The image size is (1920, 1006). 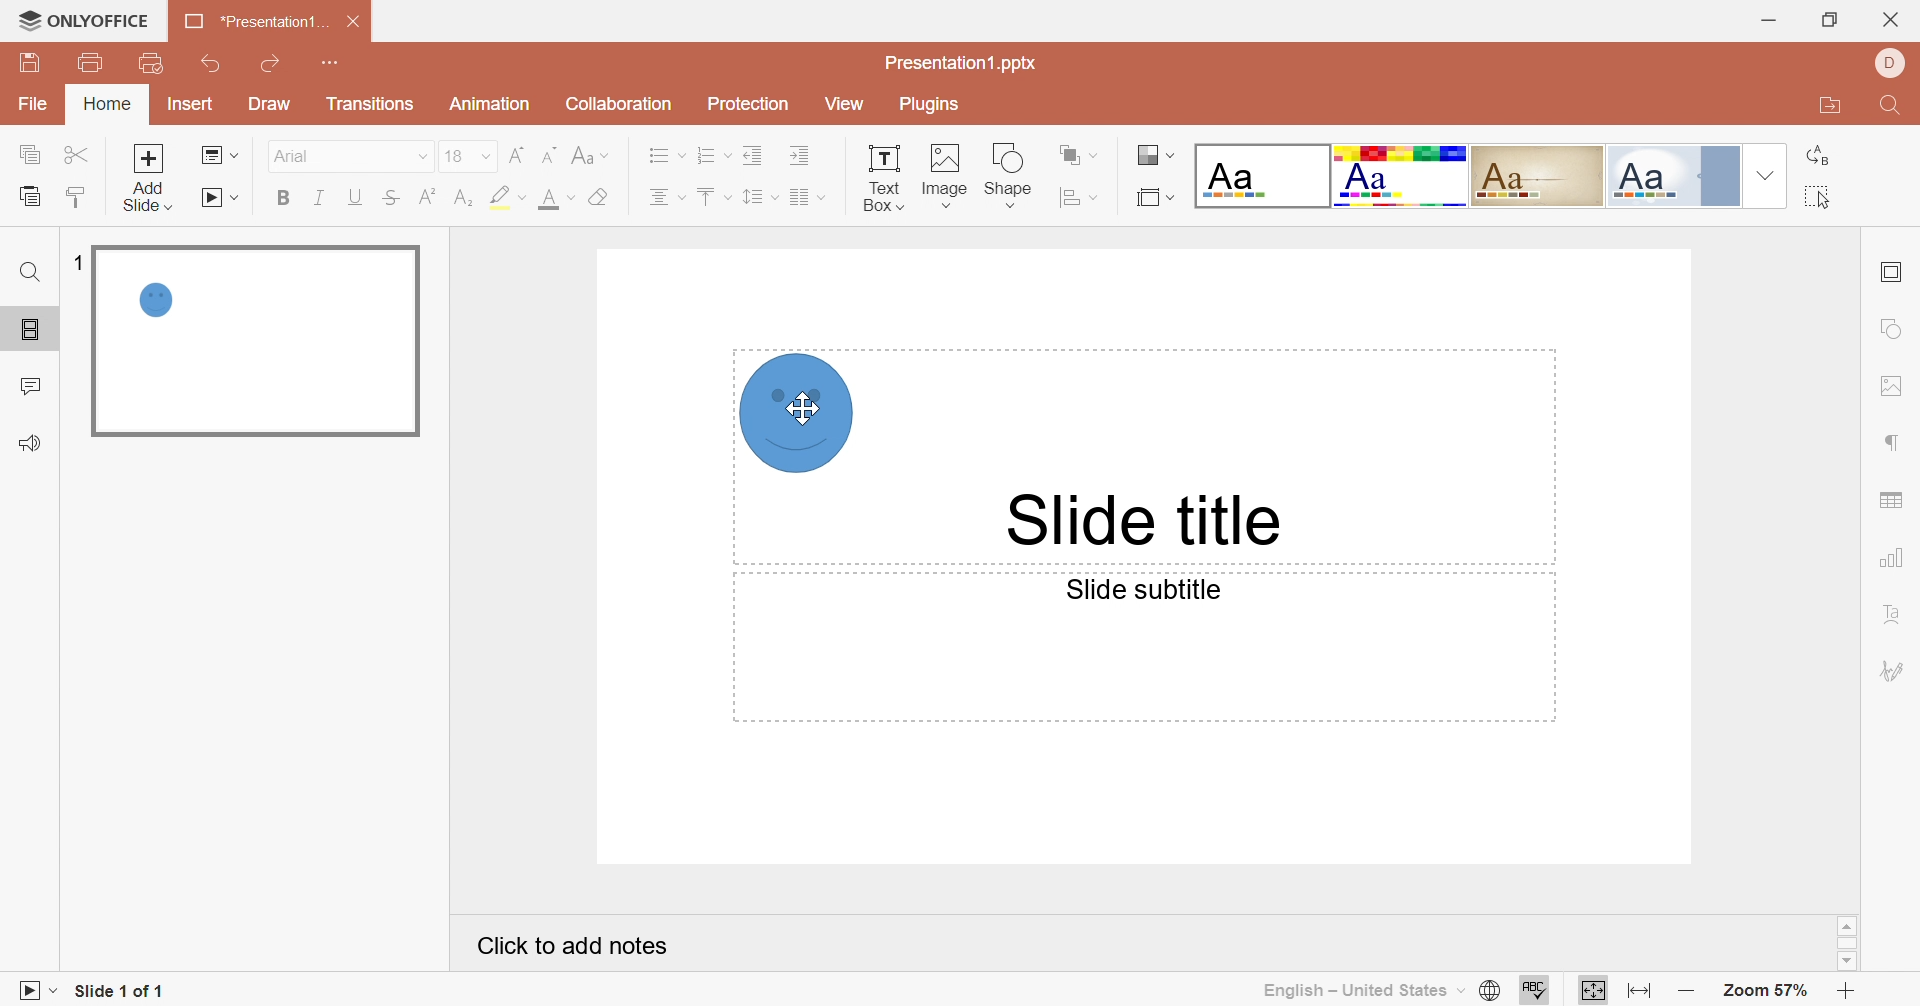 What do you see at coordinates (801, 157) in the screenshot?
I see `Increase Indent` at bounding box center [801, 157].